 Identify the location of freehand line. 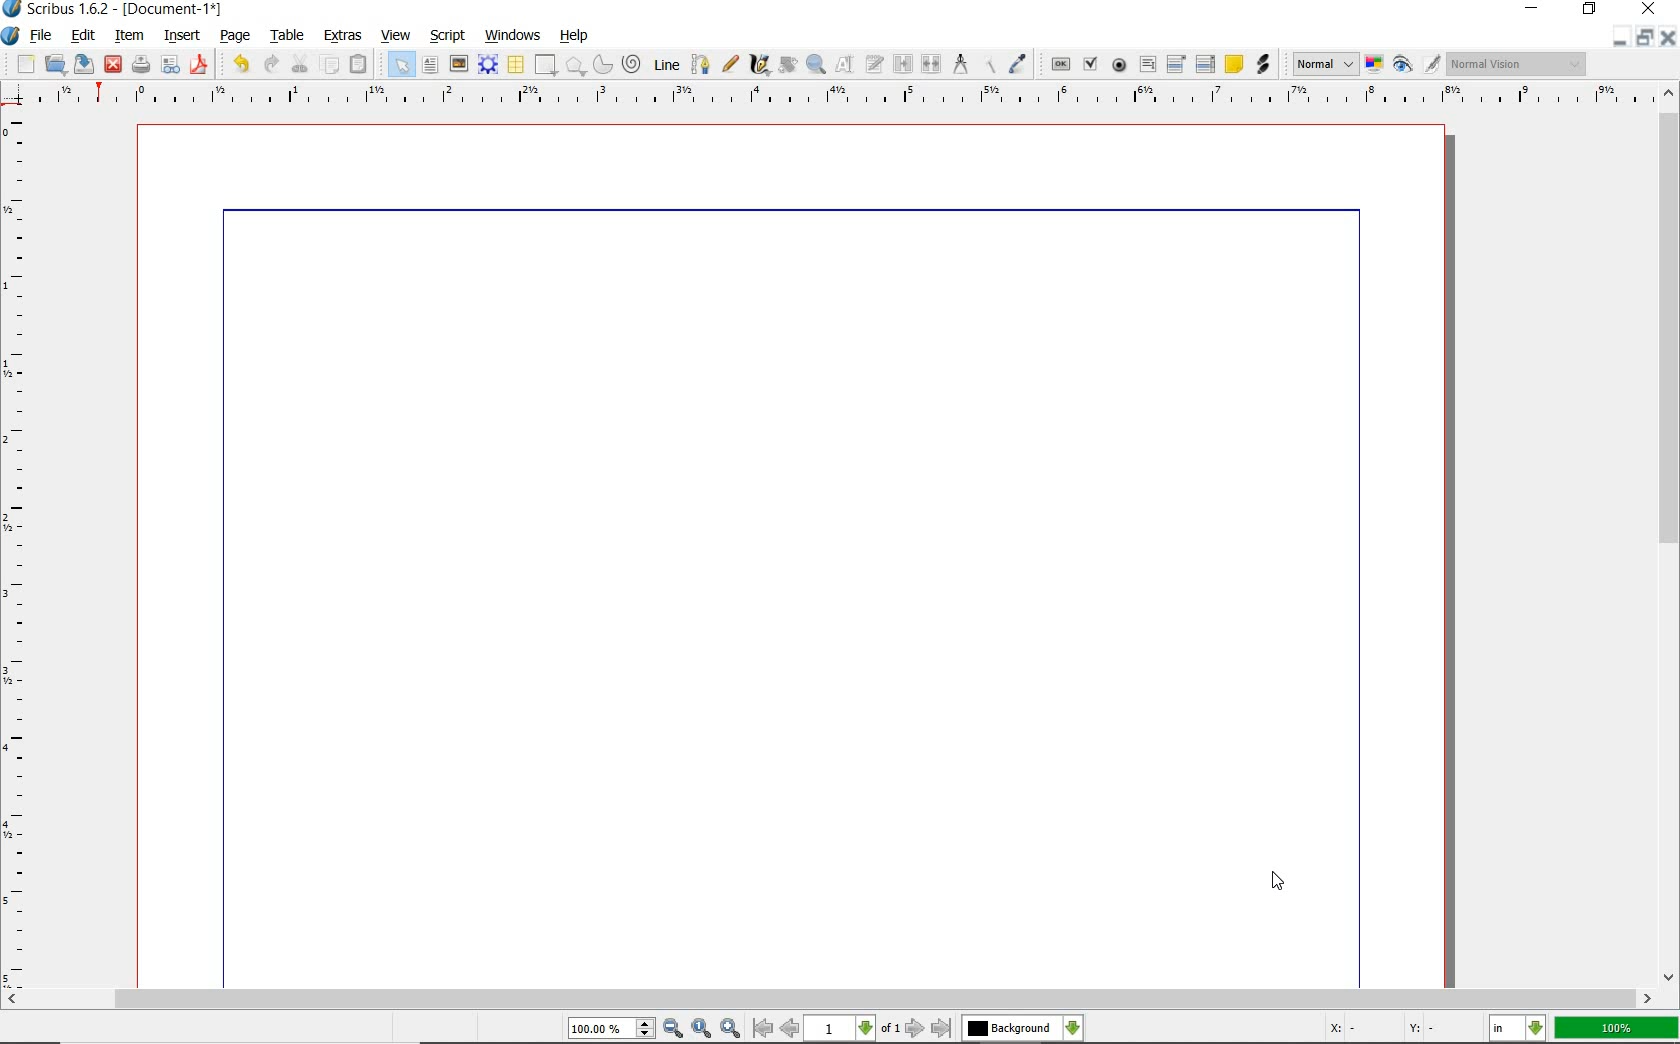
(729, 63).